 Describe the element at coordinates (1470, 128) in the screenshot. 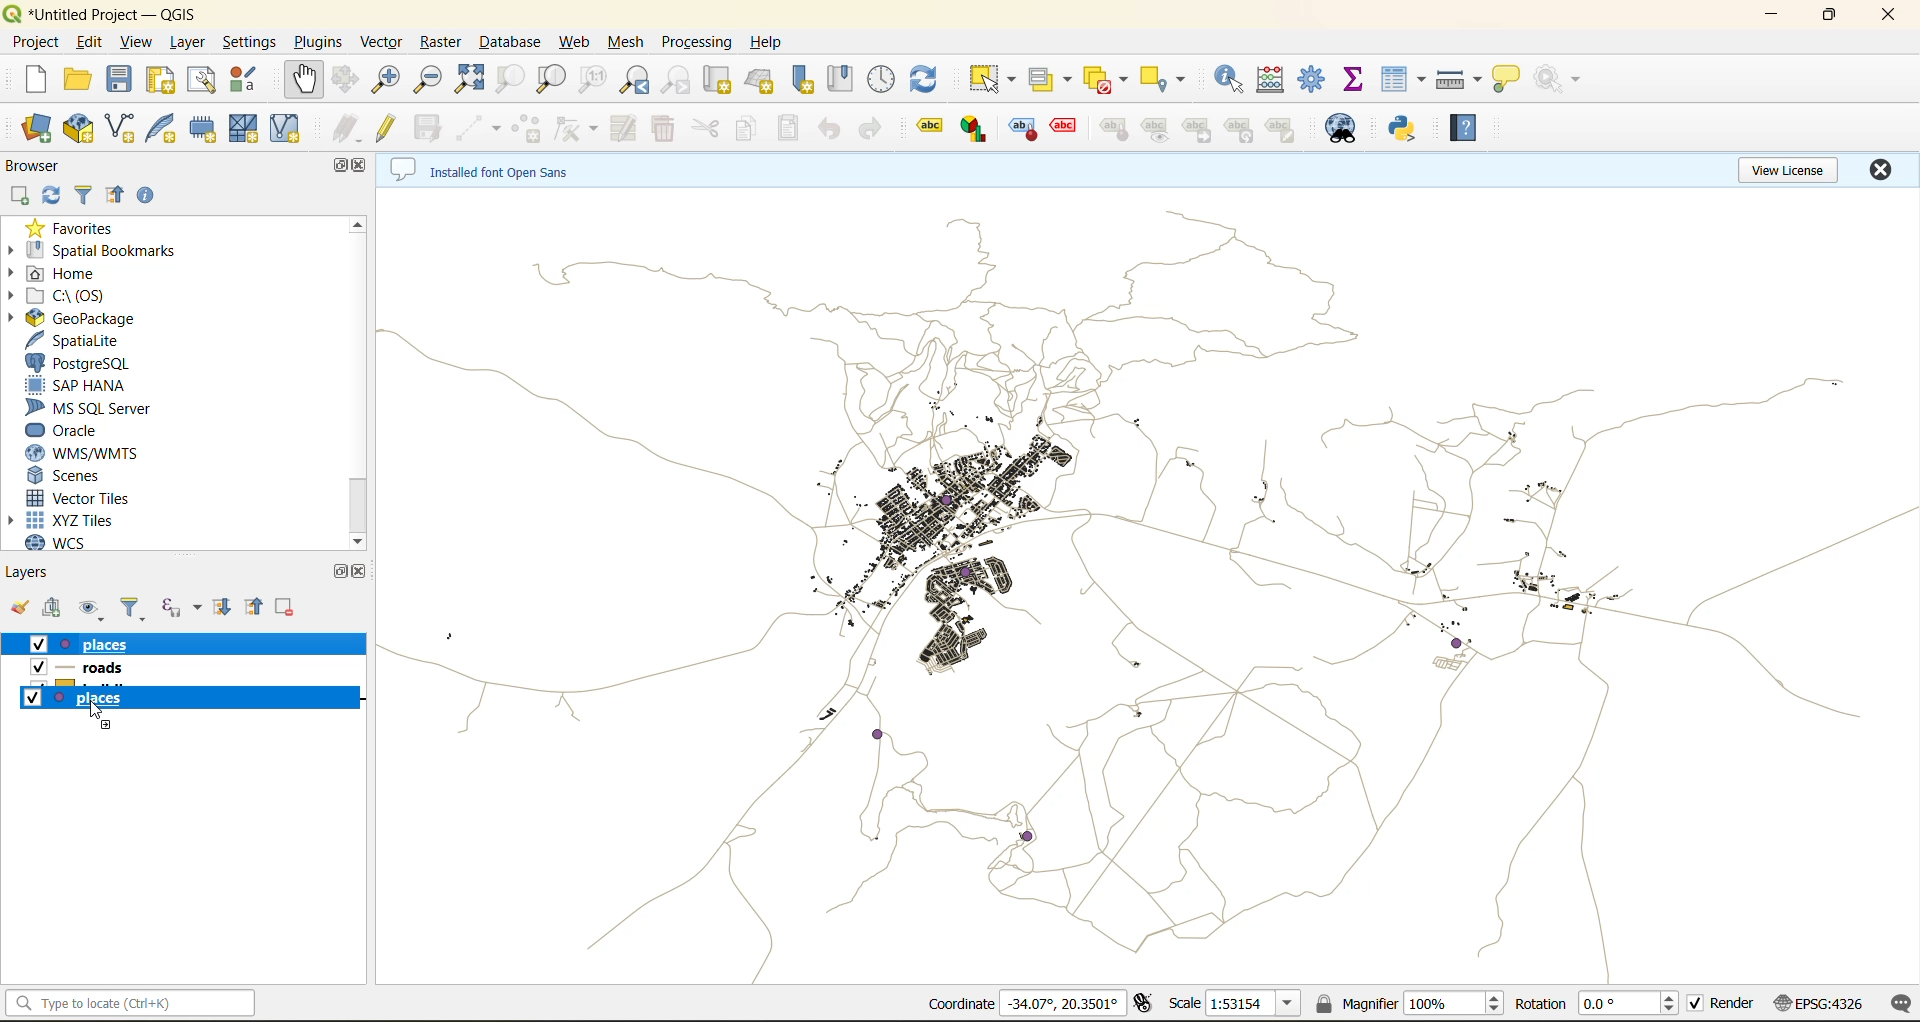

I see `help` at that location.